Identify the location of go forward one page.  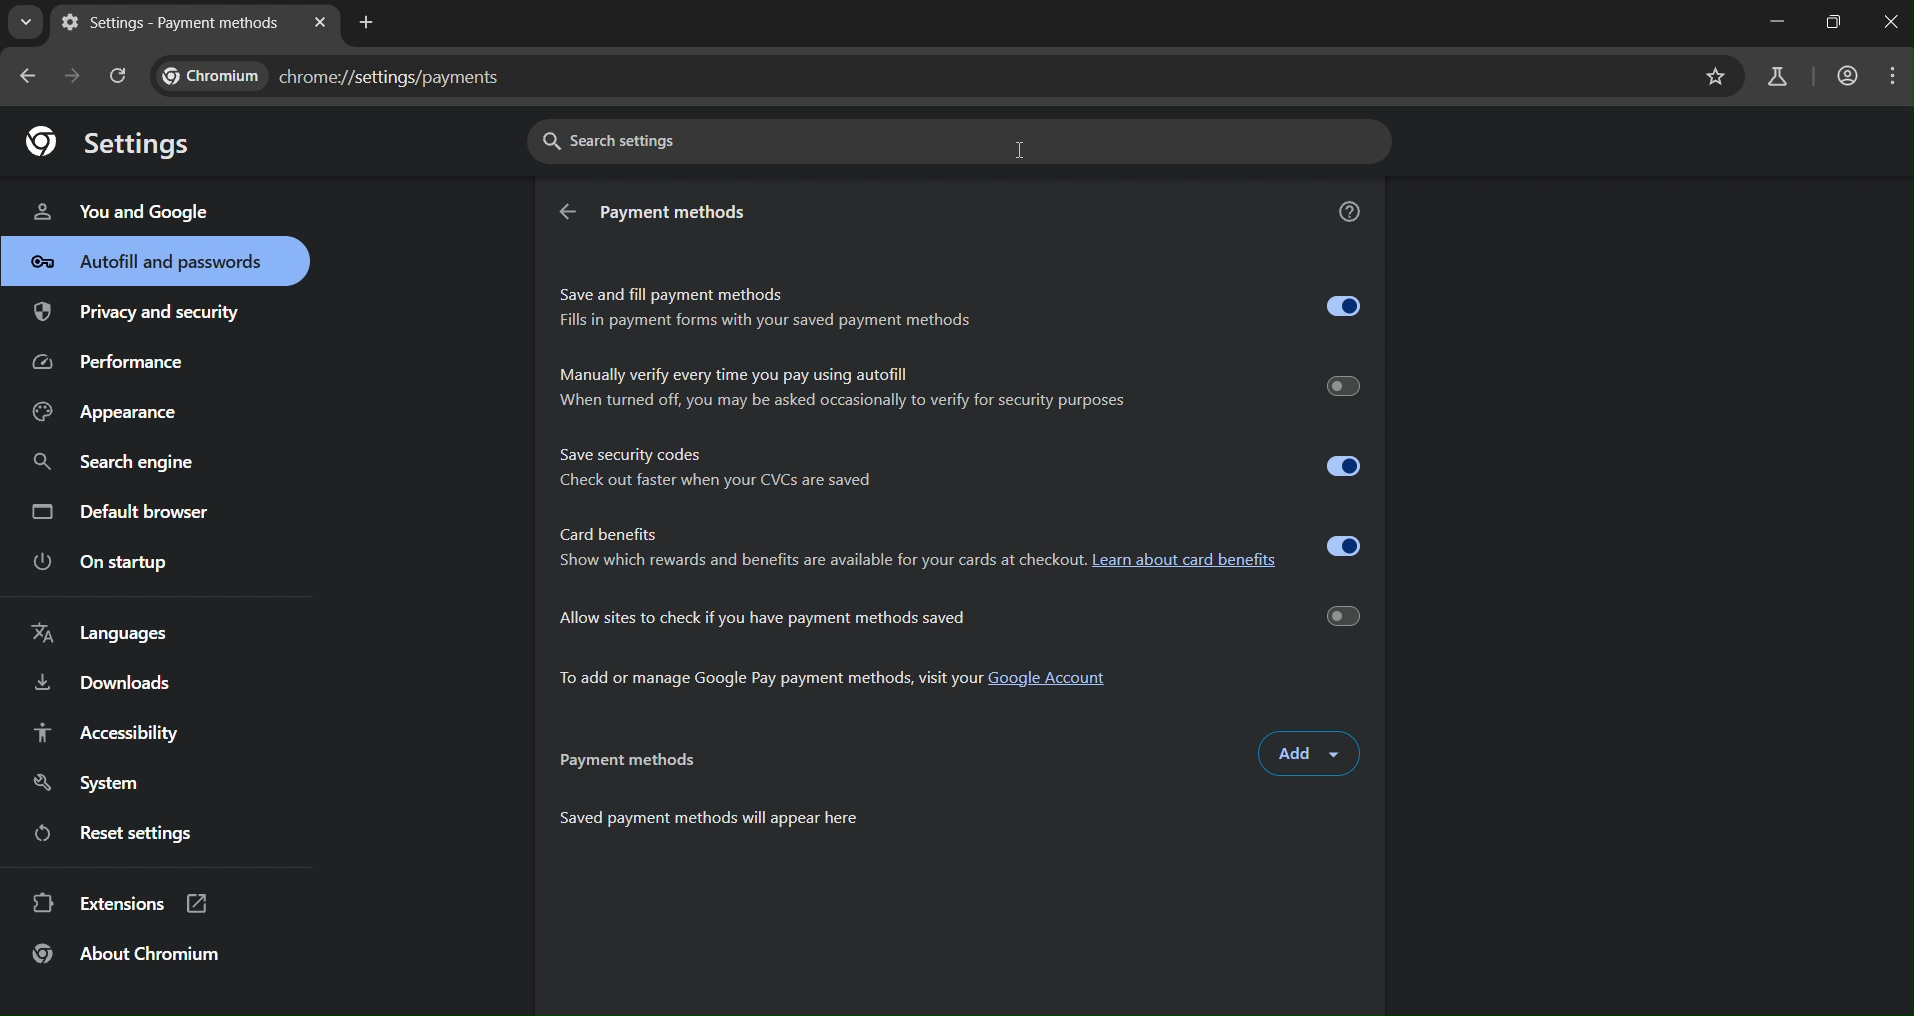
(75, 77).